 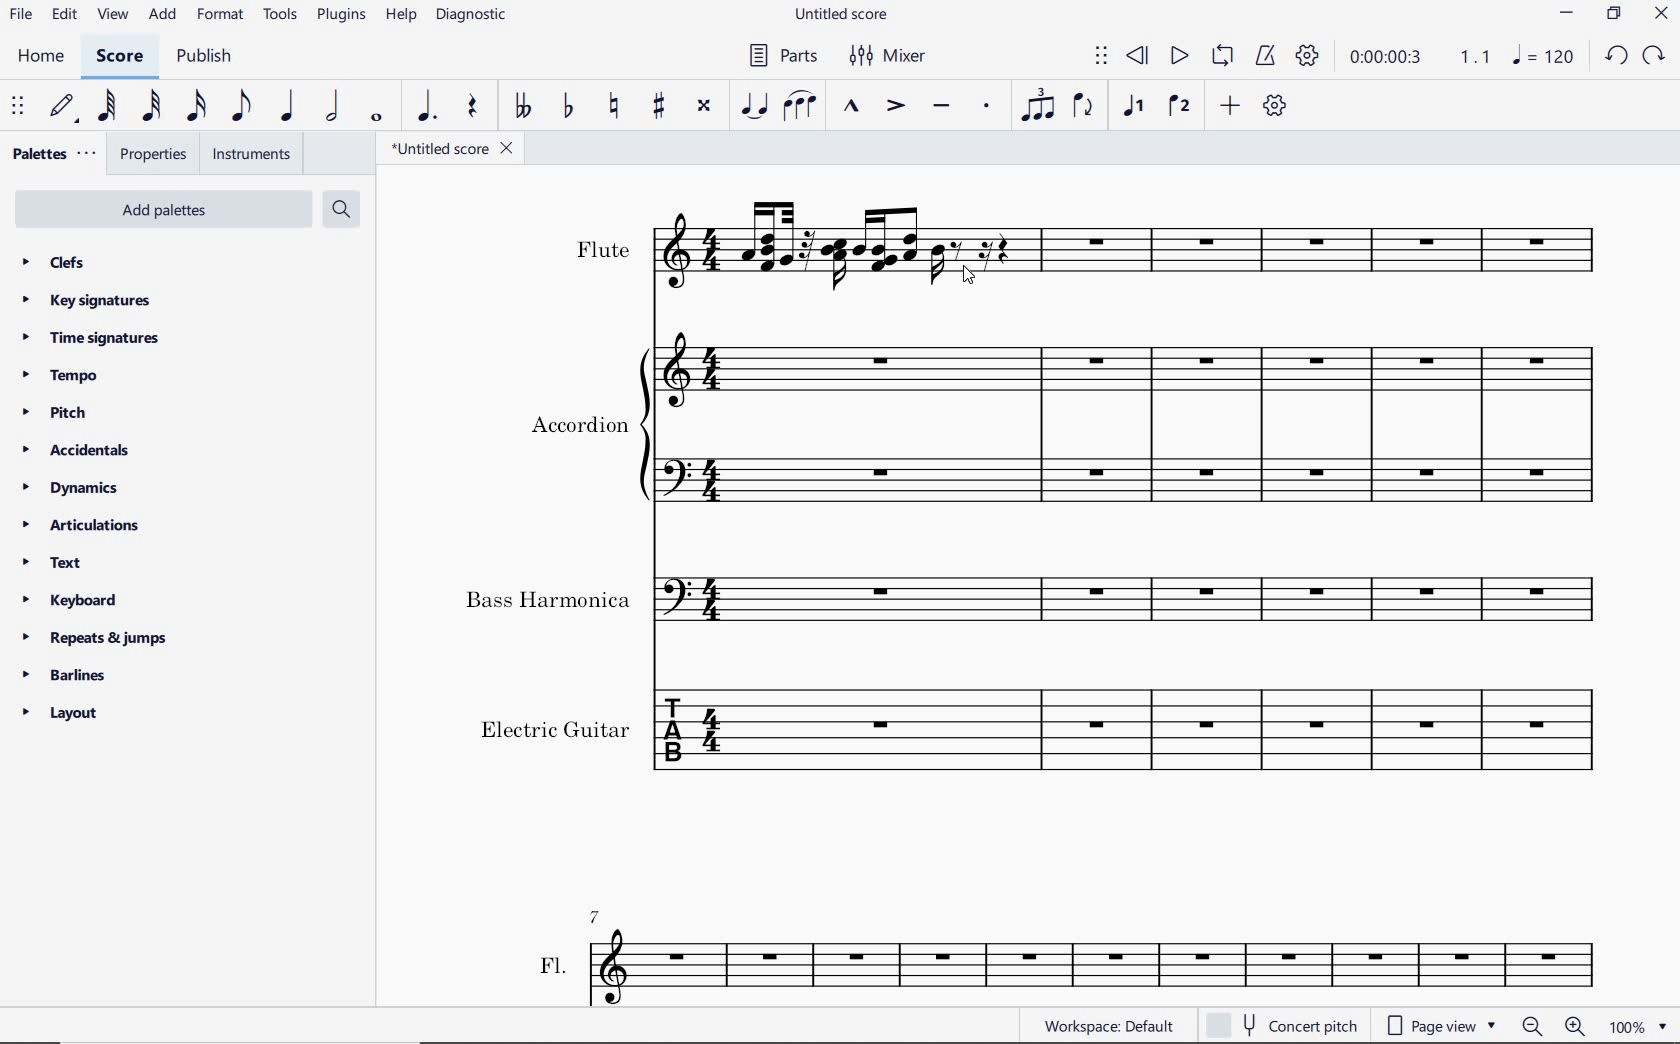 I want to click on help, so click(x=400, y=16).